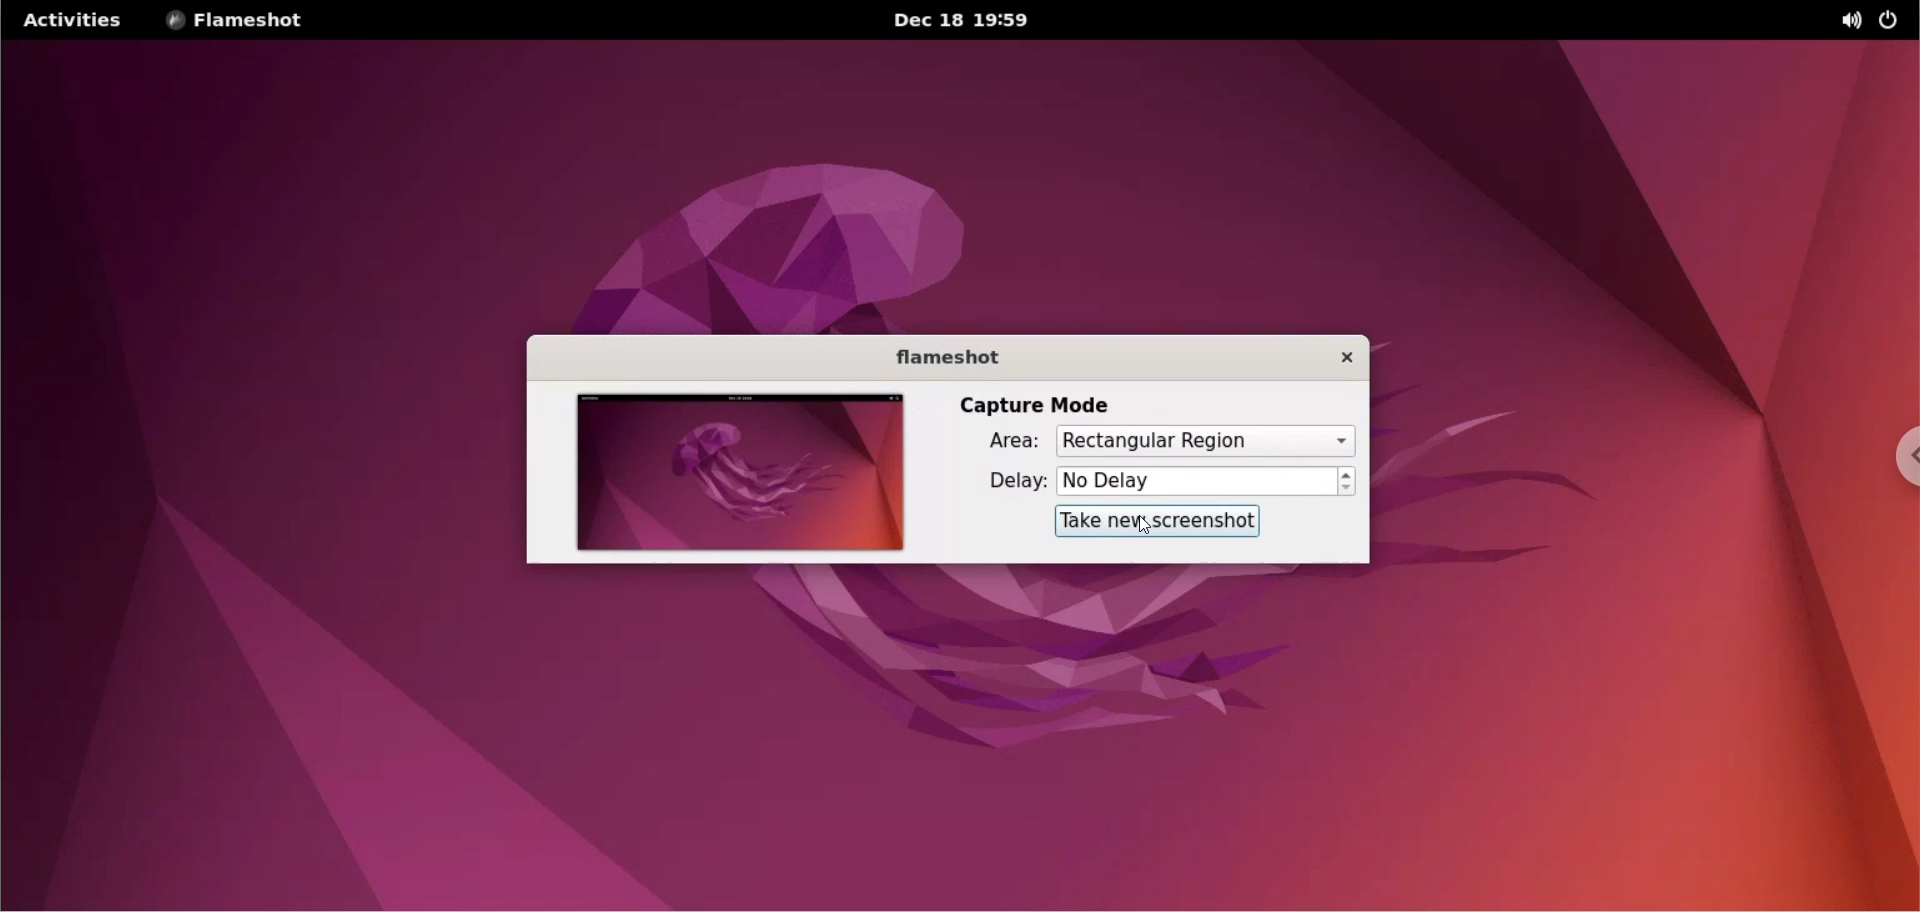  Describe the element at coordinates (1346, 358) in the screenshot. I see `close` at that location.